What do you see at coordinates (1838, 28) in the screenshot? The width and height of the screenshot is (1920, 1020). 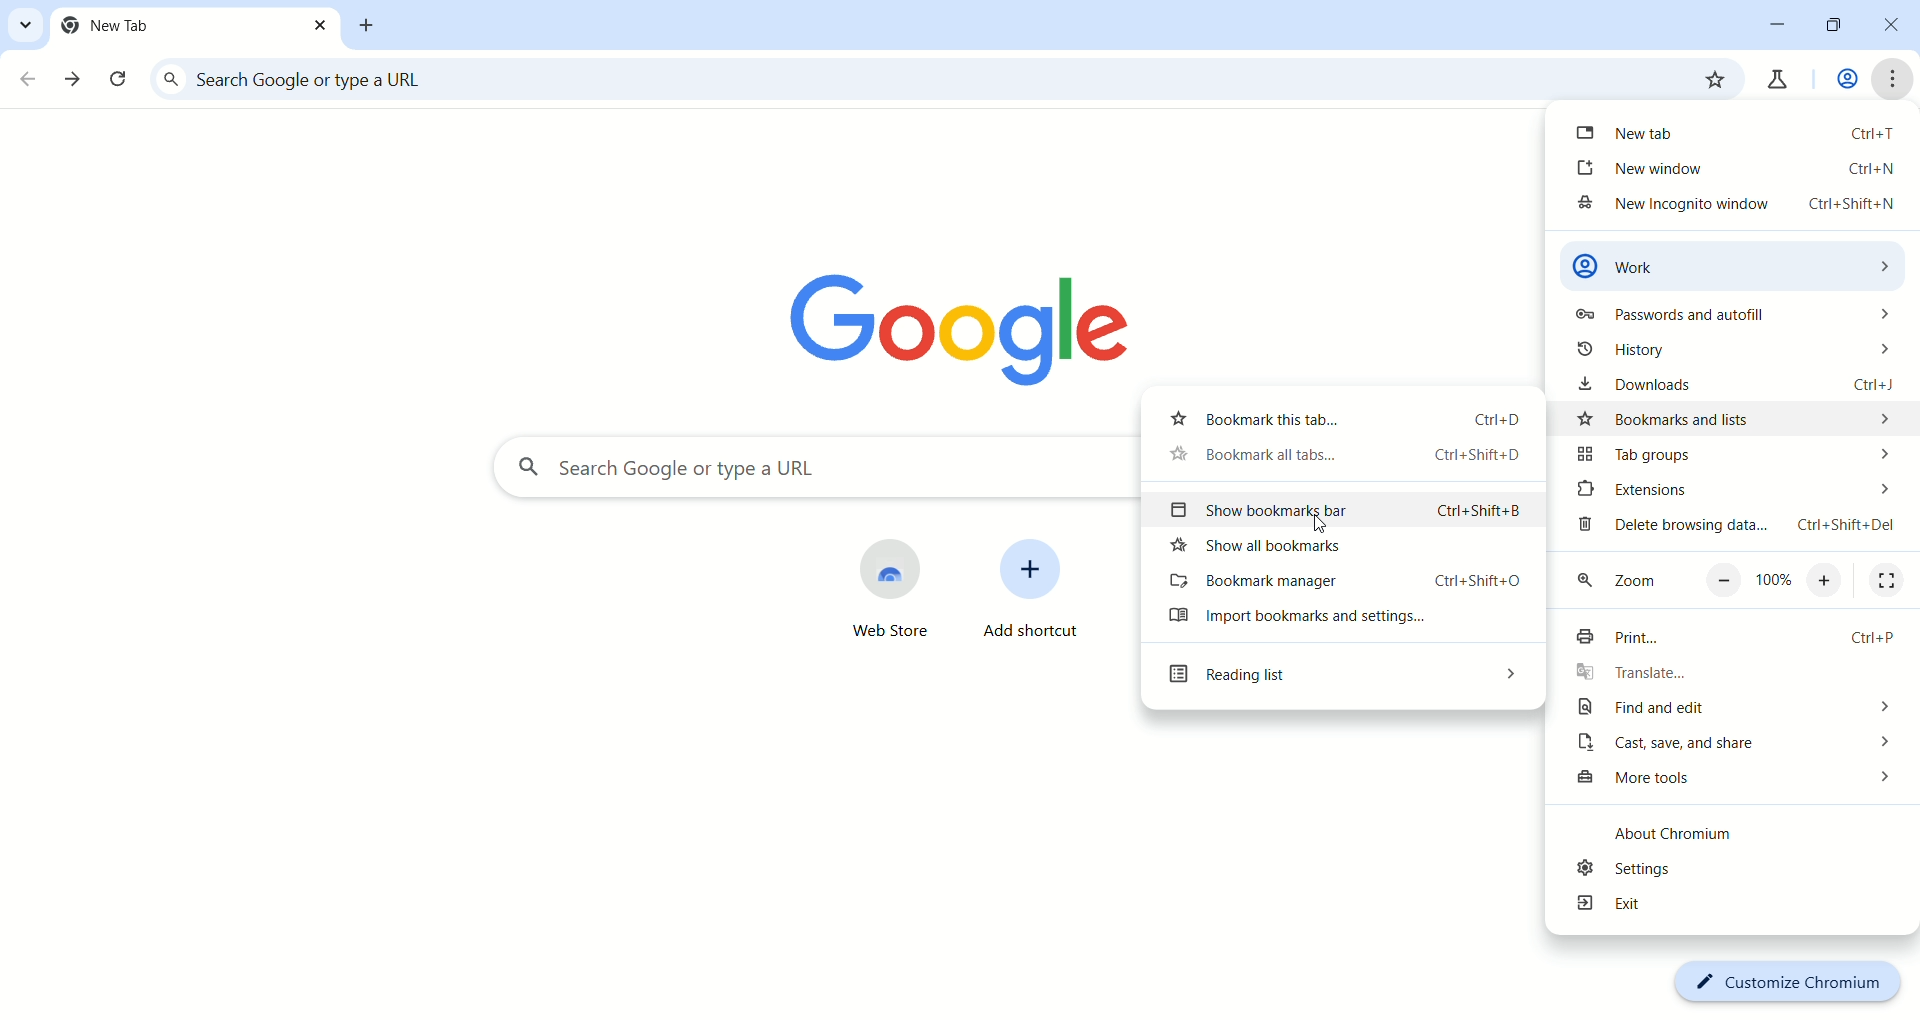 I see `maximize` at bounding box center [1838, 28].